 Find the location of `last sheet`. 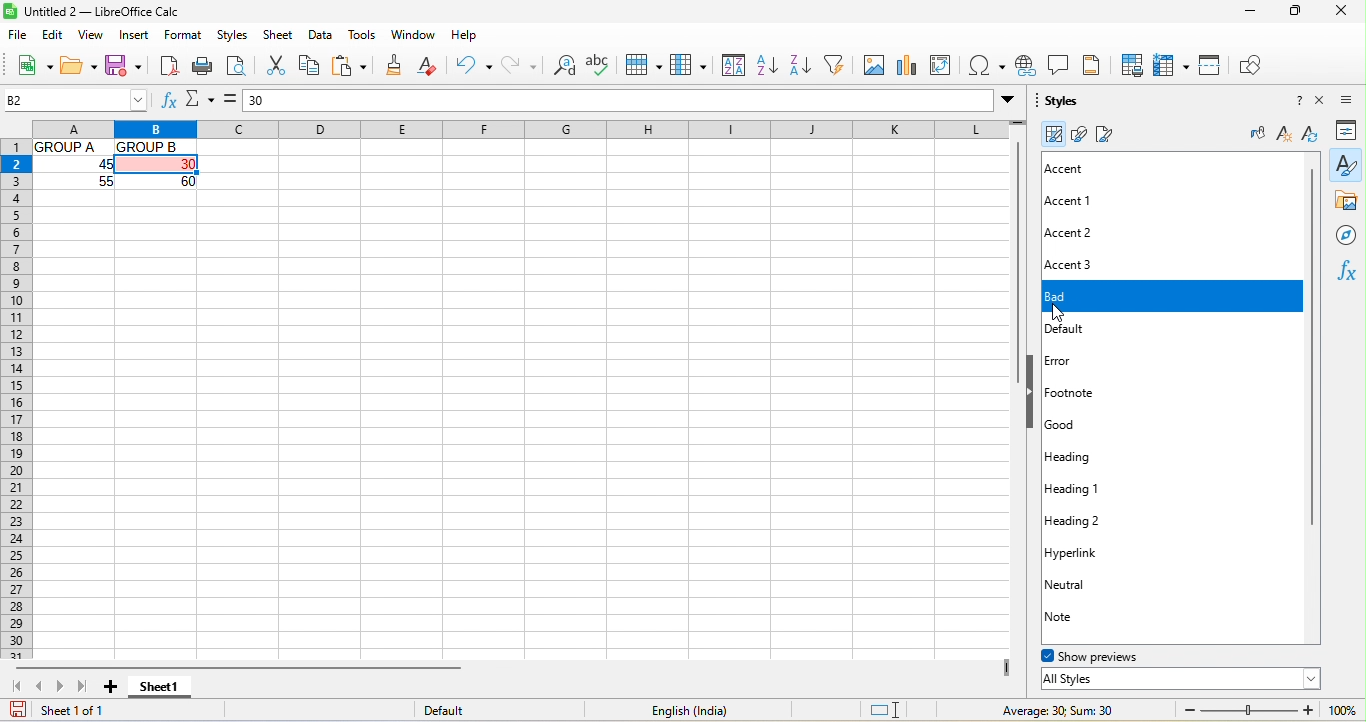

last sheet is located at coordinates (86, 689).